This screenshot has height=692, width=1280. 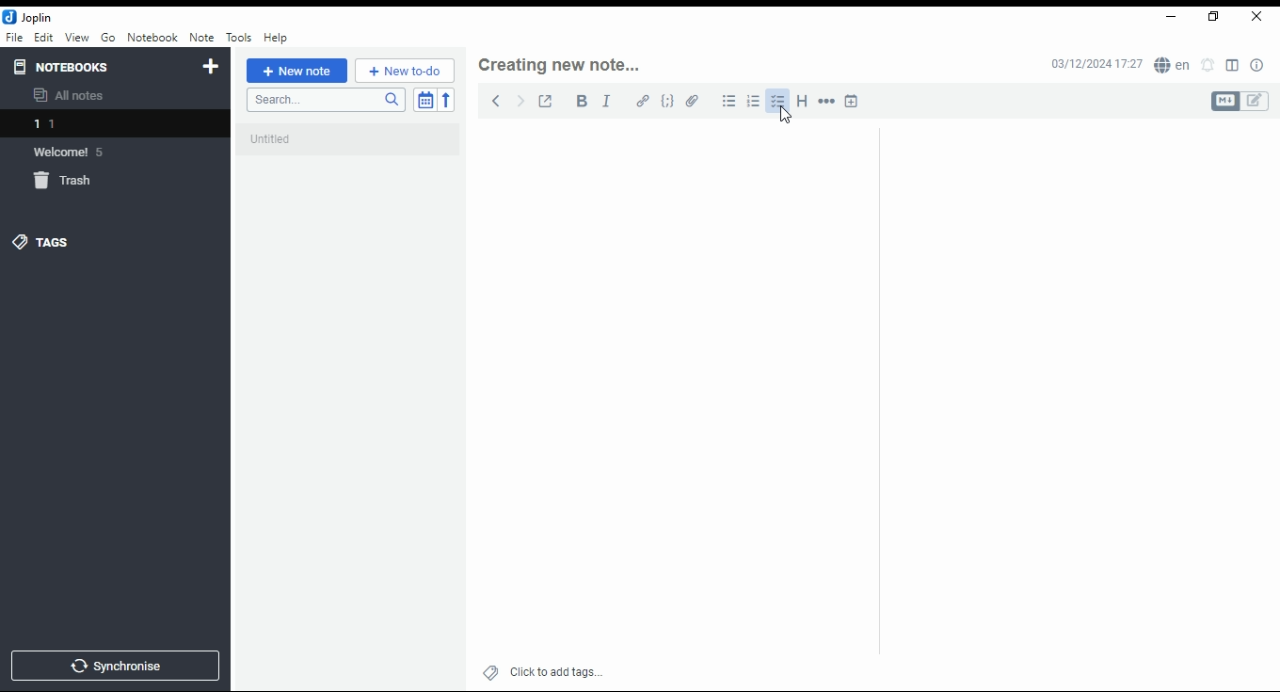 I want to click on restore, so click(x=1216, y=17).